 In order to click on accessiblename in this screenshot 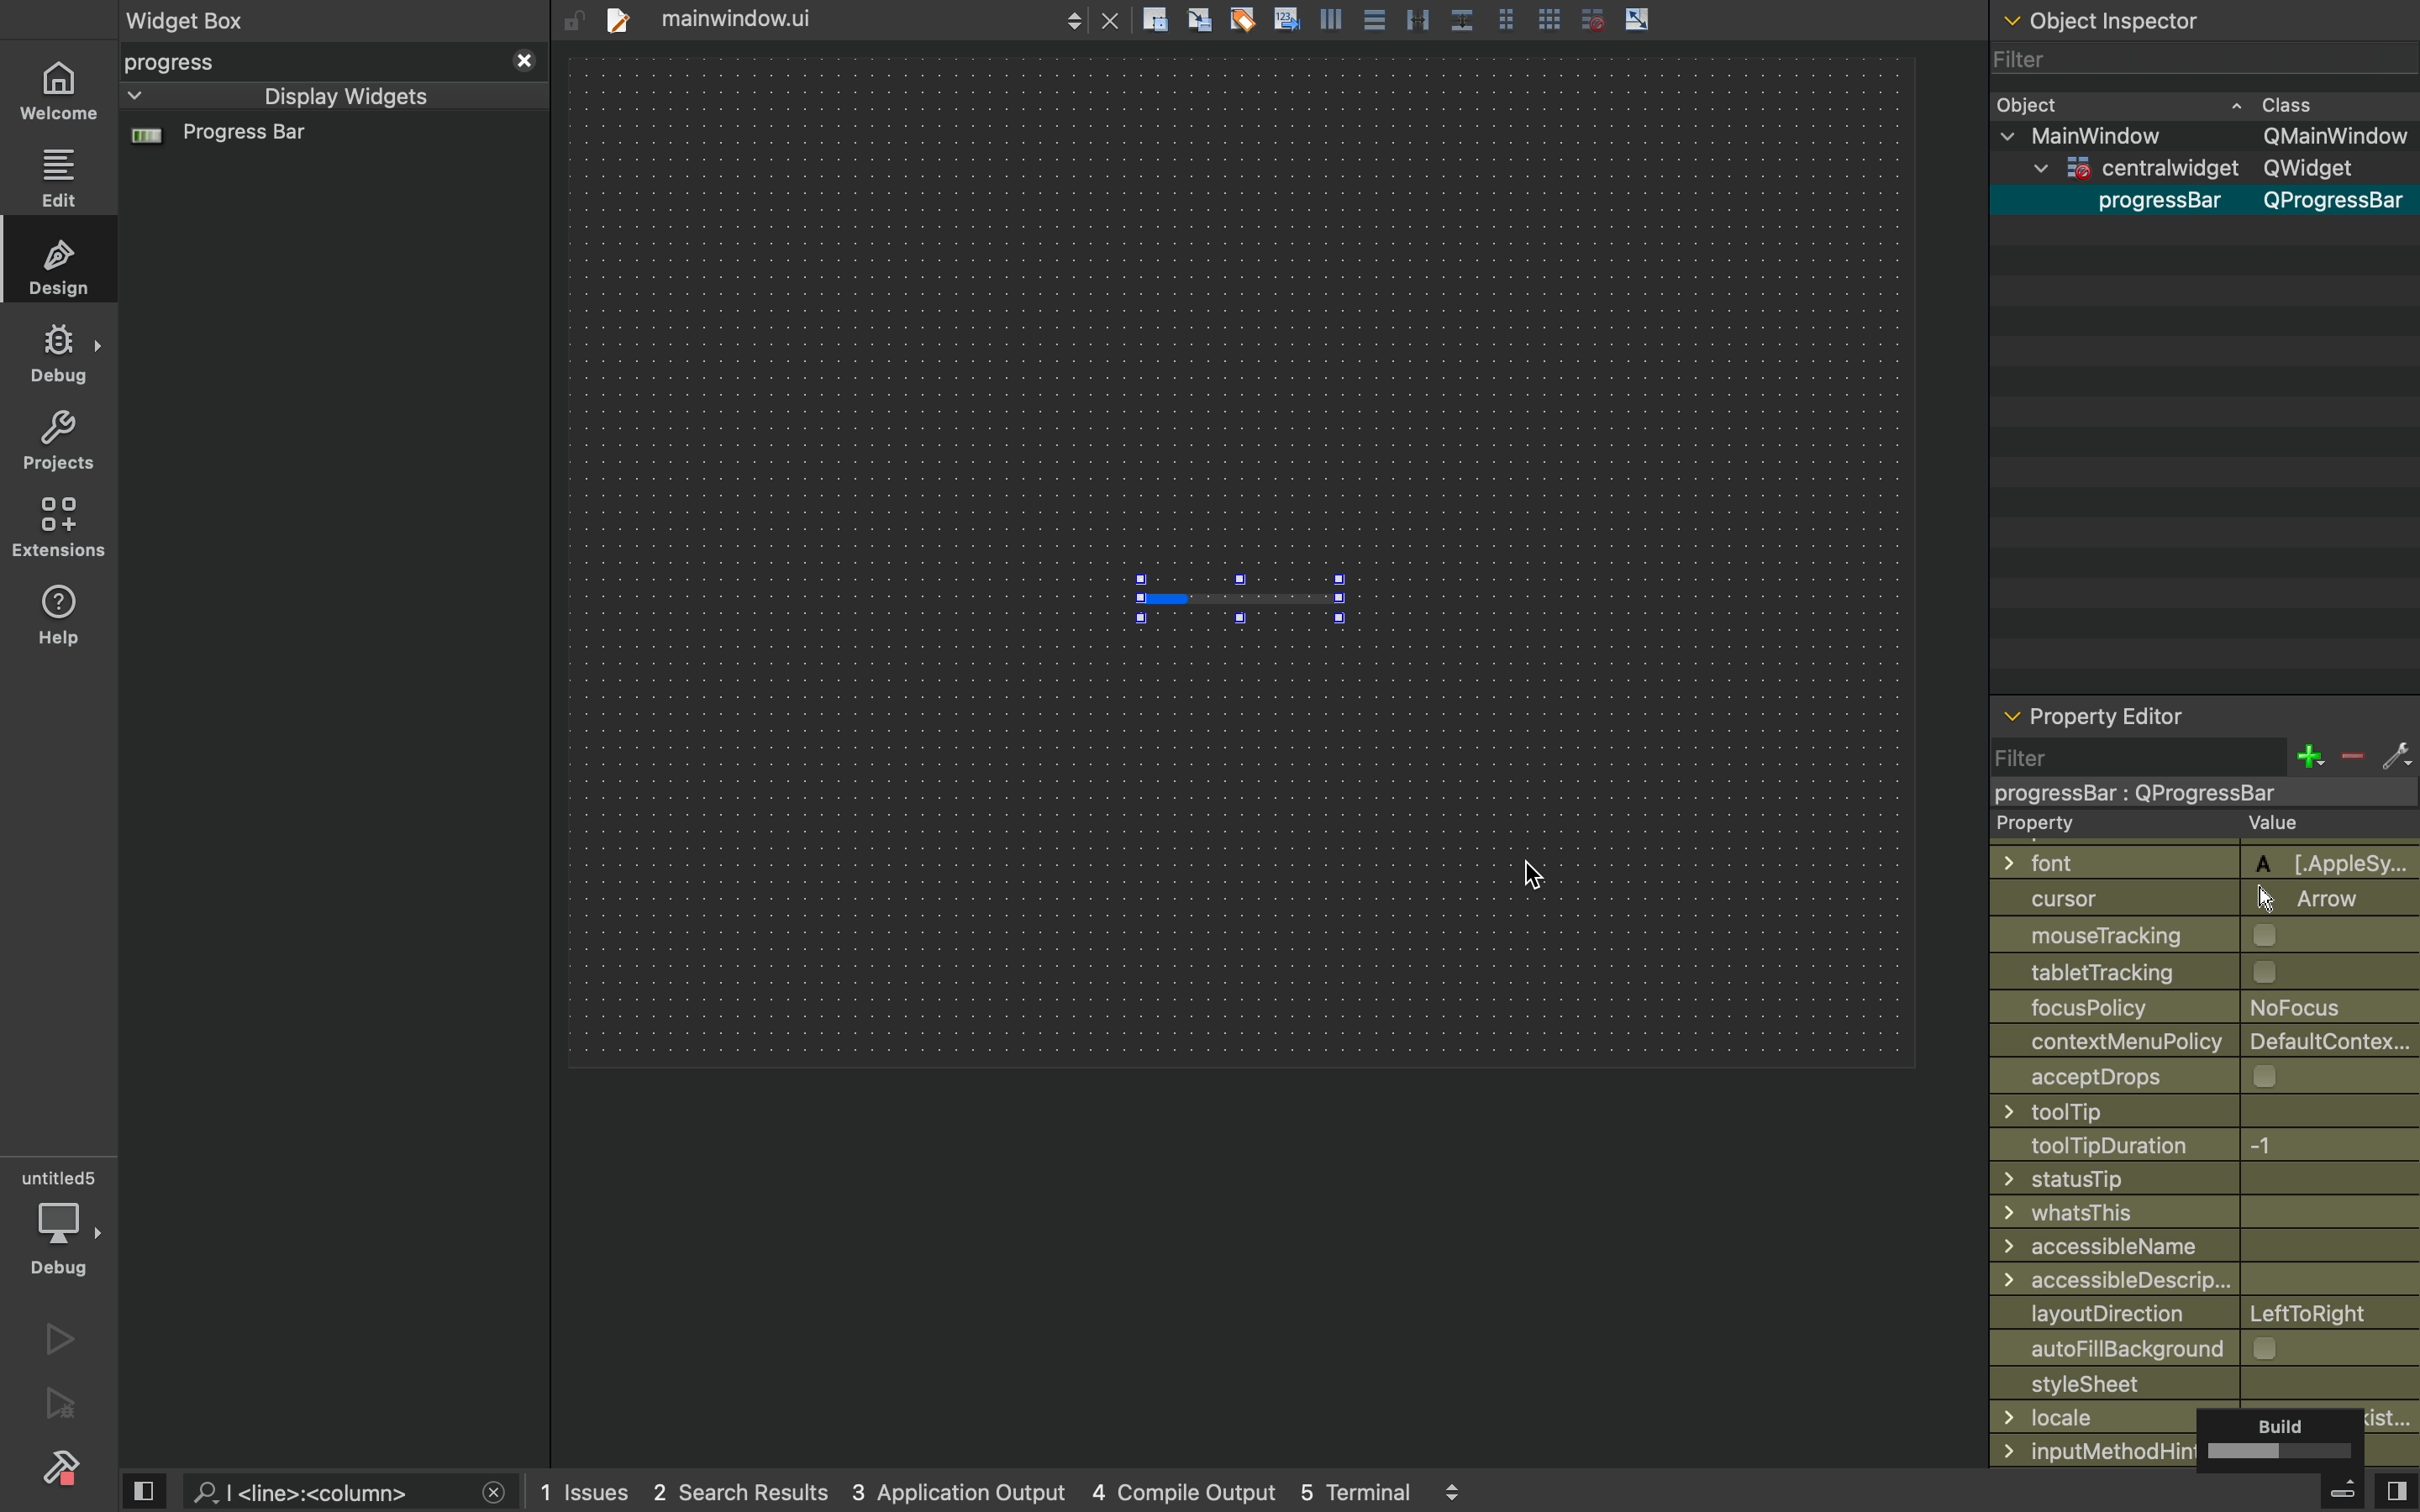, I will do `click(2198, 1246)`.